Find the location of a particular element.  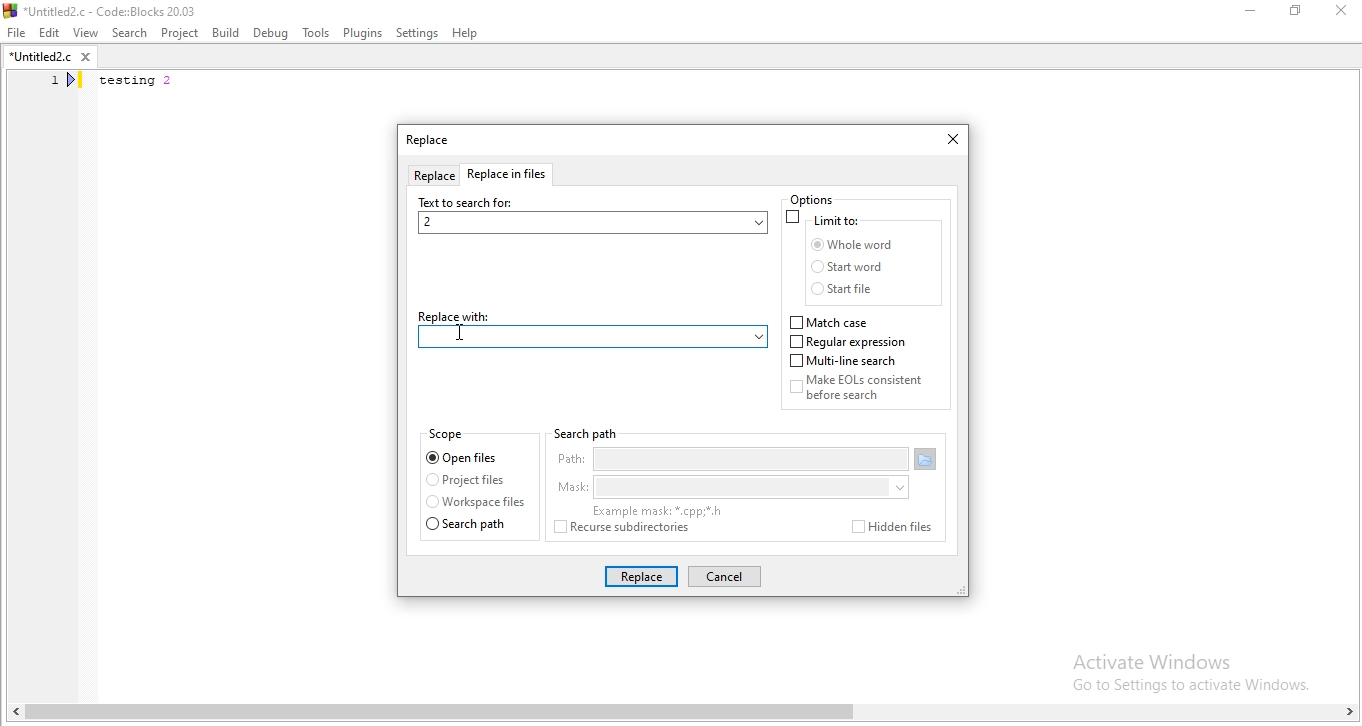

replace with is located at coordinates (591, 315).